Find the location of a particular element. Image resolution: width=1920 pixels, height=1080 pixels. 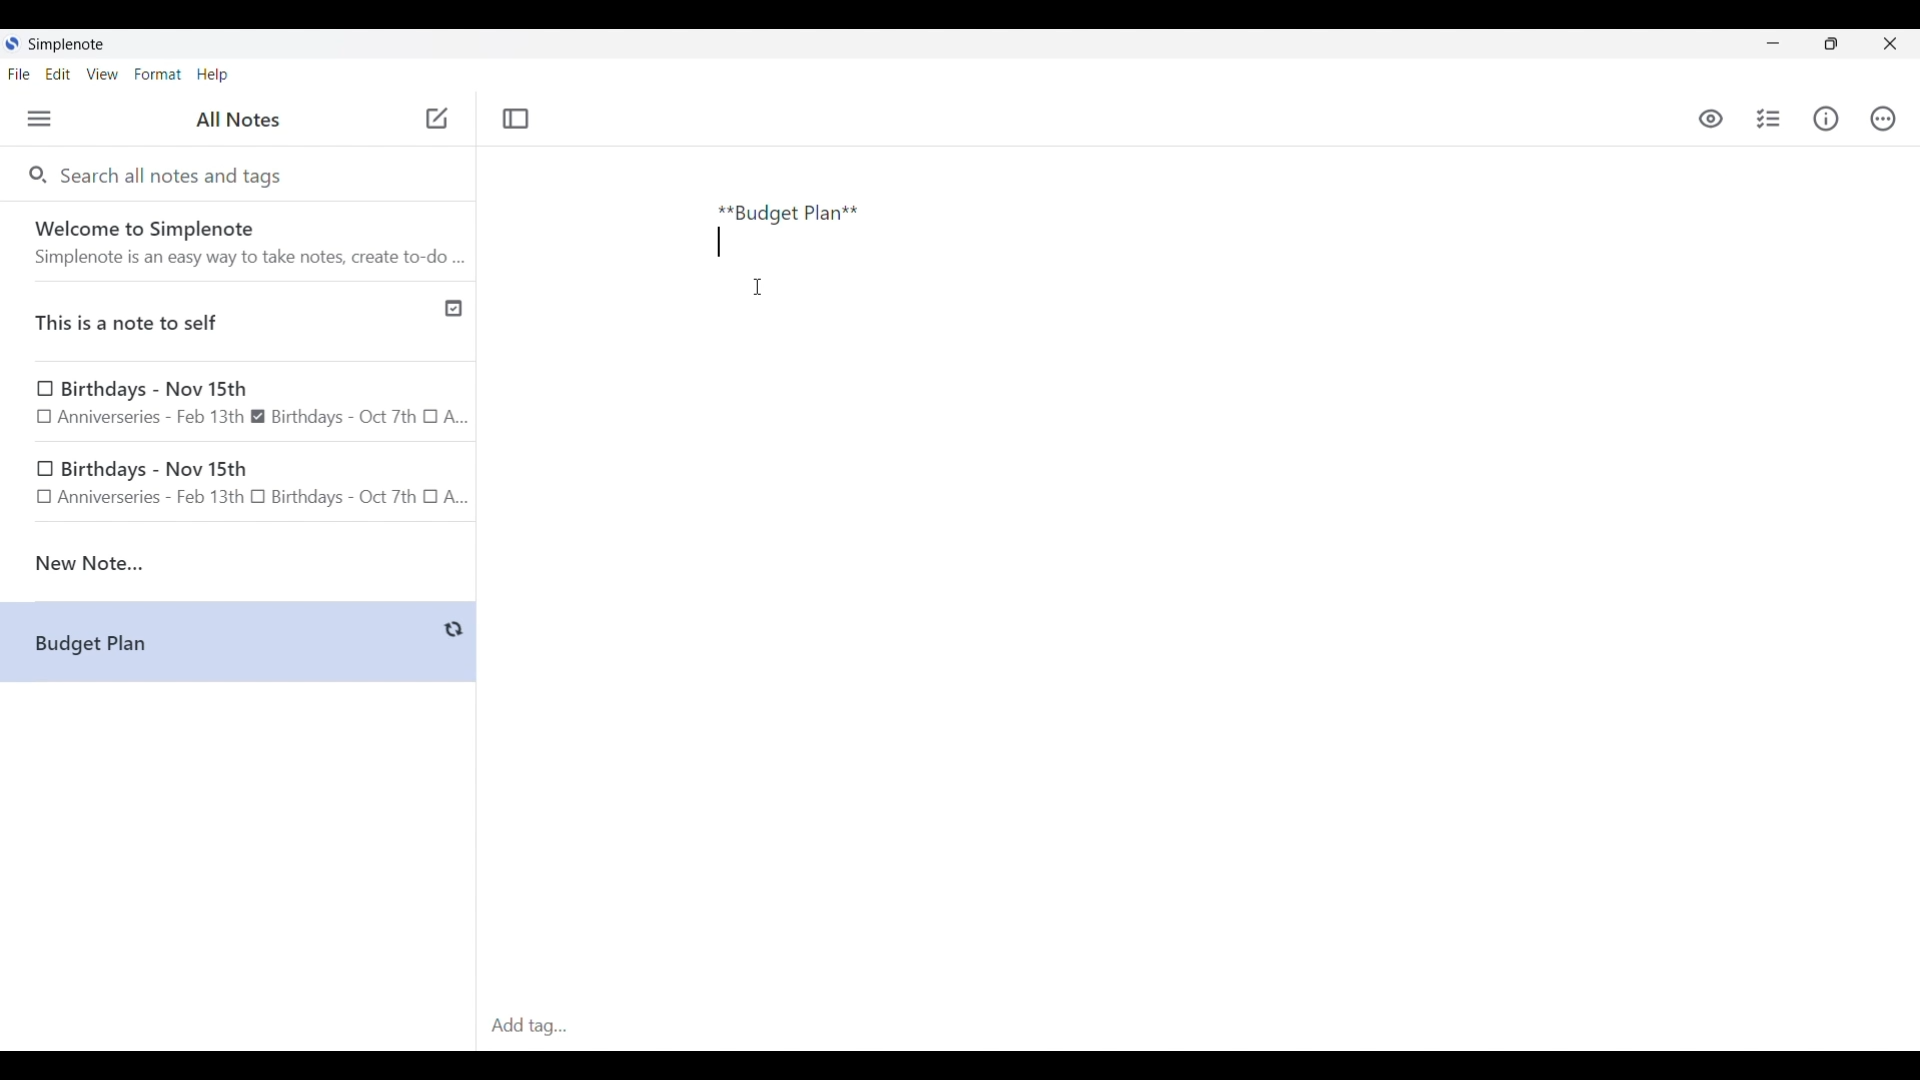

Software welcome note is located at coordinates (243, 241).